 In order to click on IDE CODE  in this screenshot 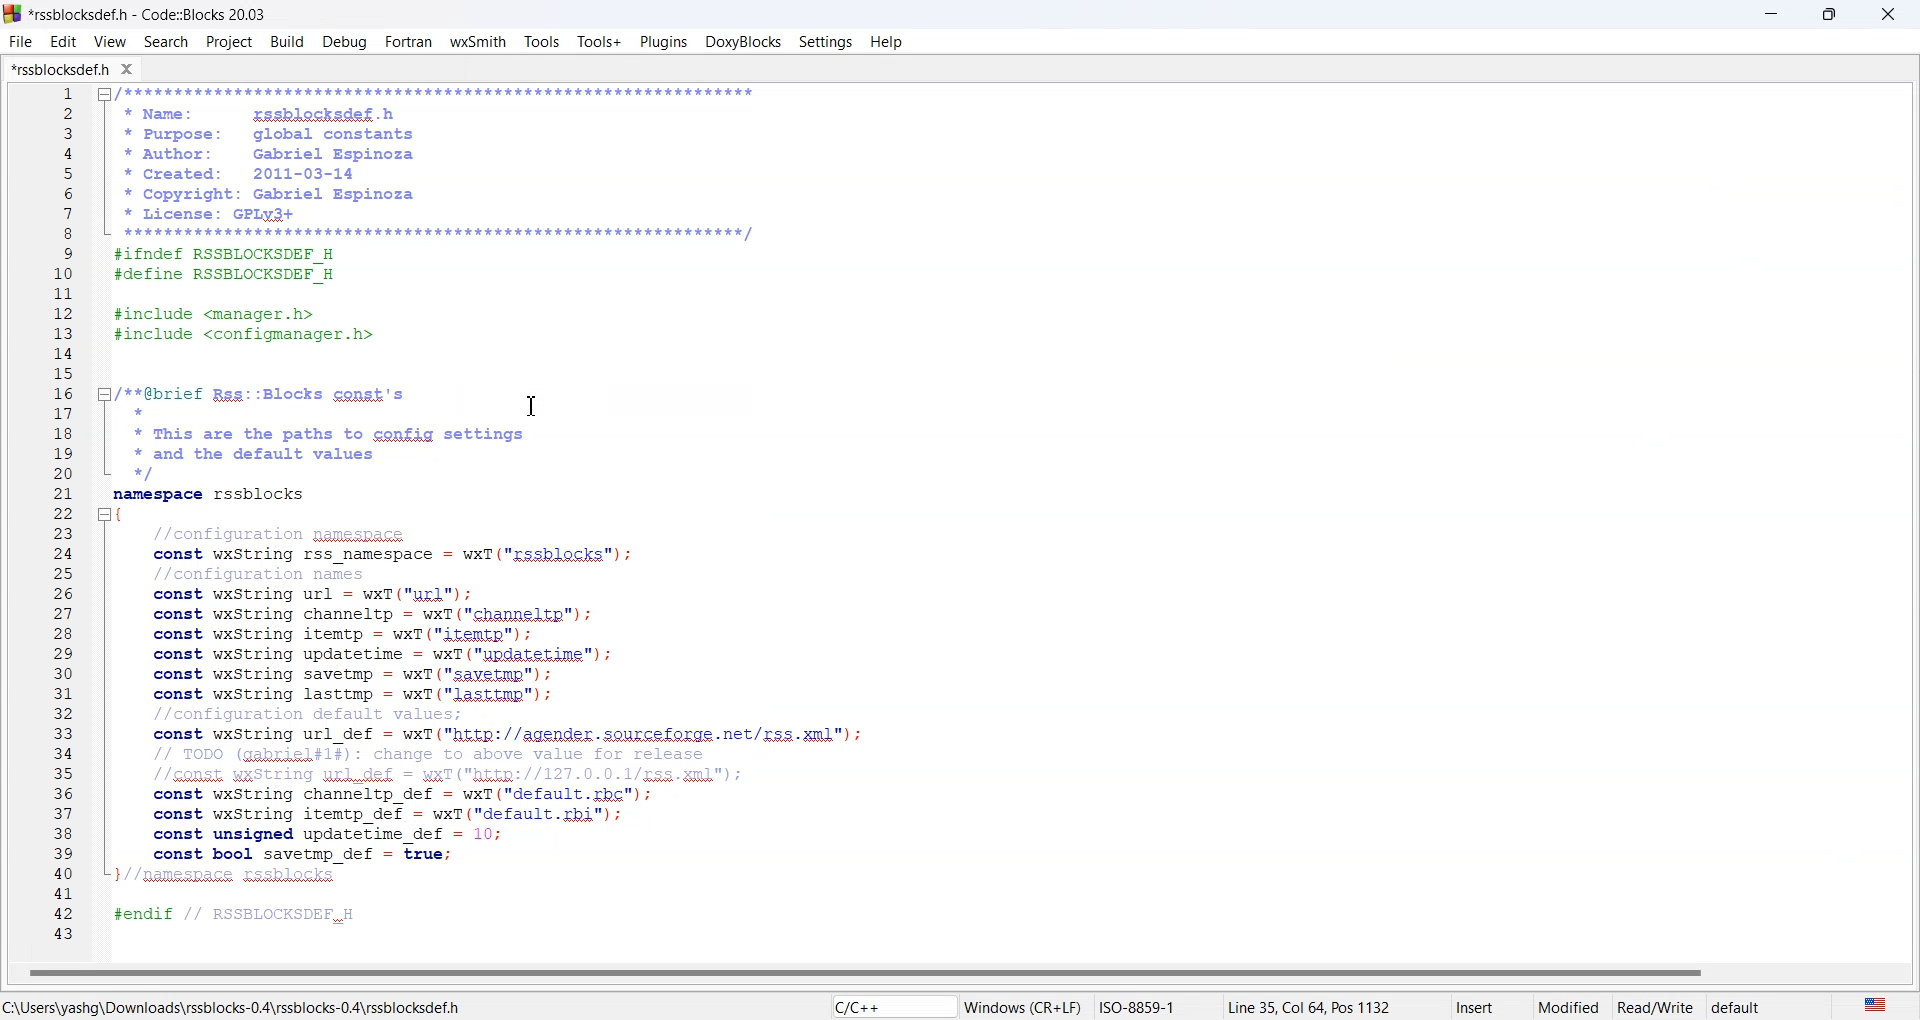, I will do `click(507, 515)`.